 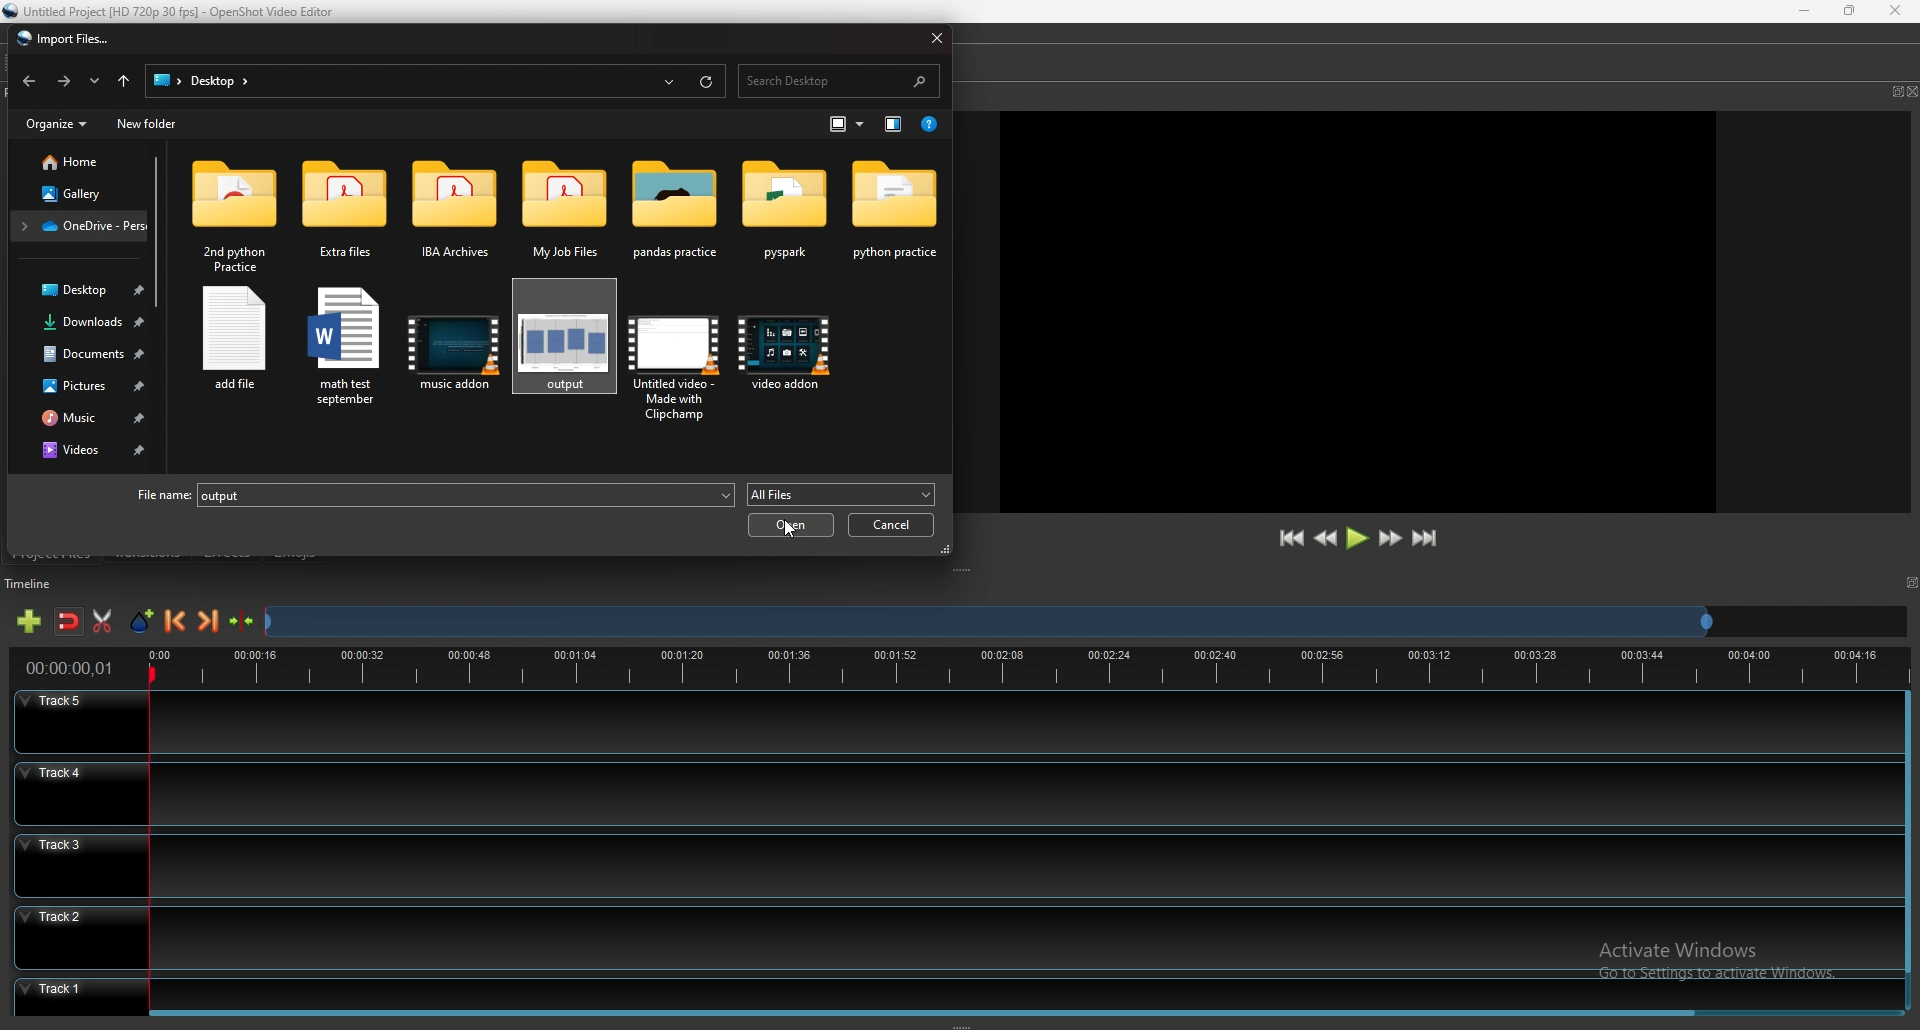 I want to click on downloads, so click(x=83, y=322).